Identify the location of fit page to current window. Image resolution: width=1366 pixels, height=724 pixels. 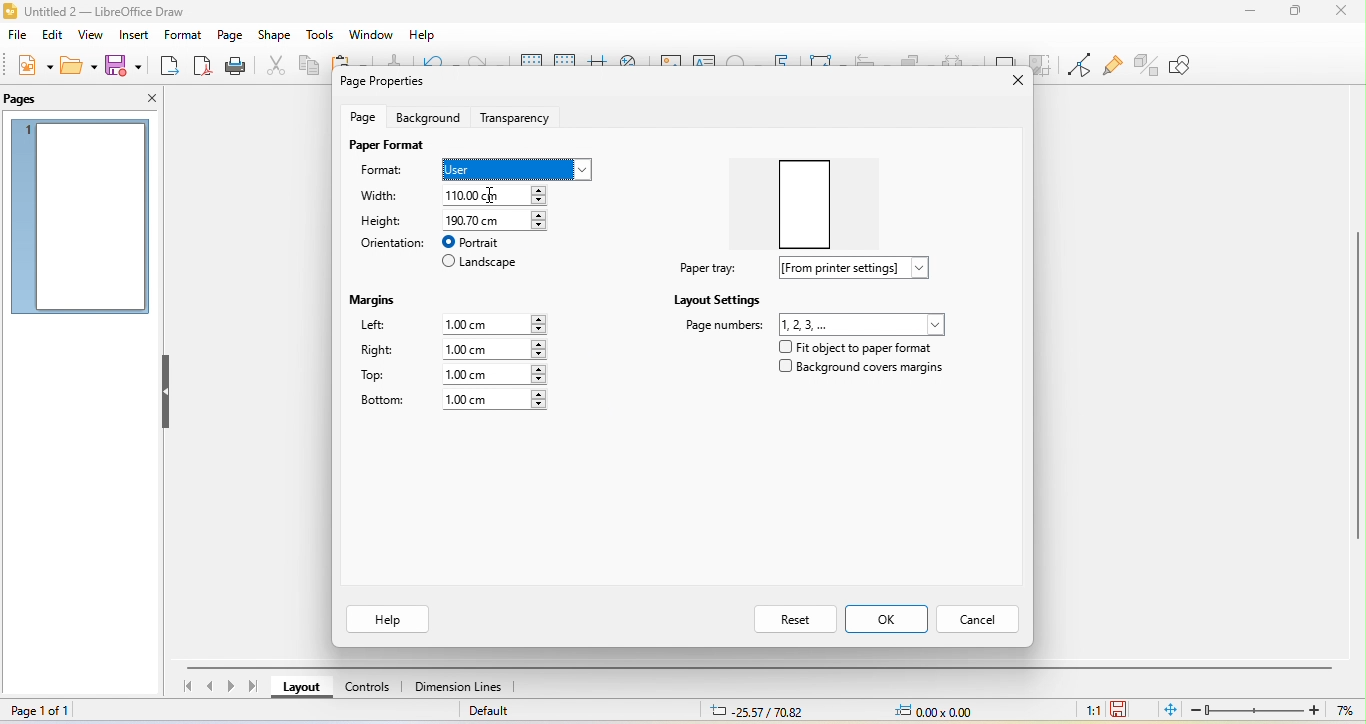
(1169, 709).